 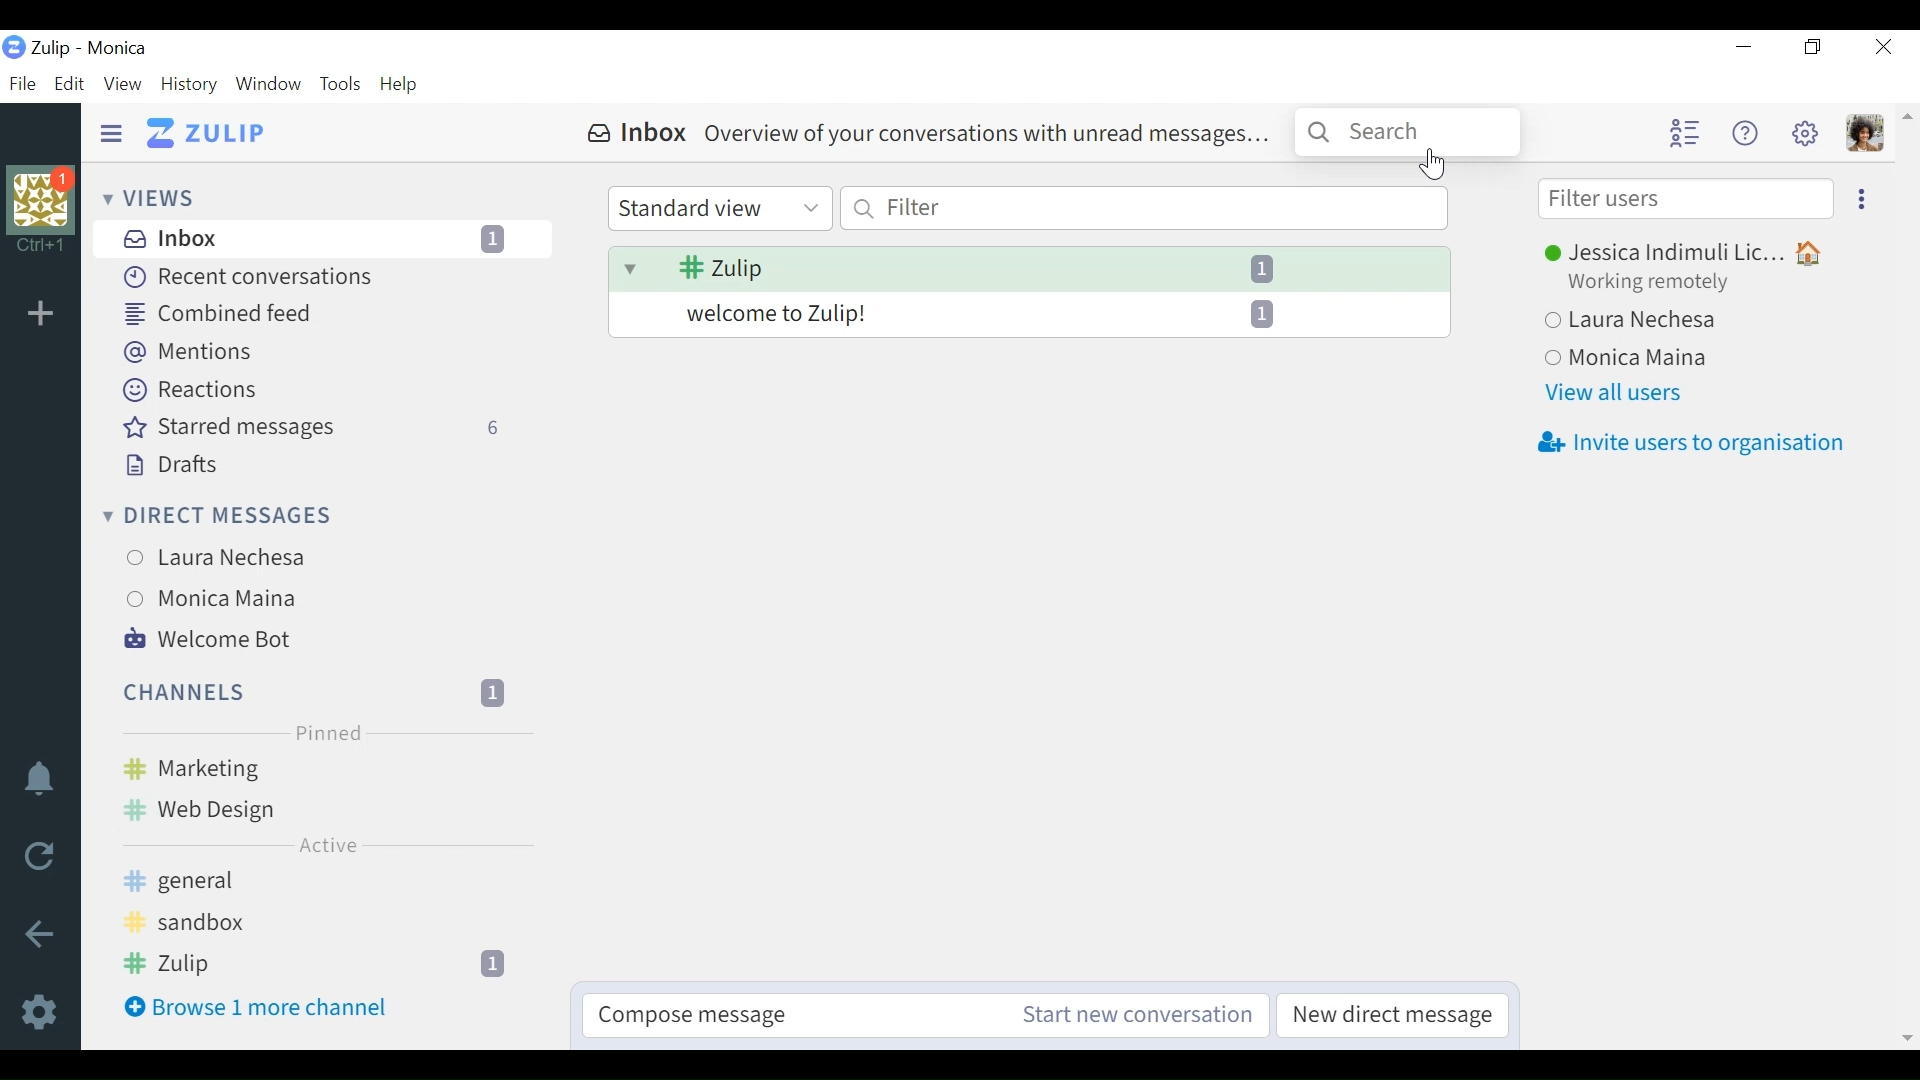 What do you see at coordinates (1033, 265) in the screenshot?
I see `Zulip` at bounding box center [1033, 265].